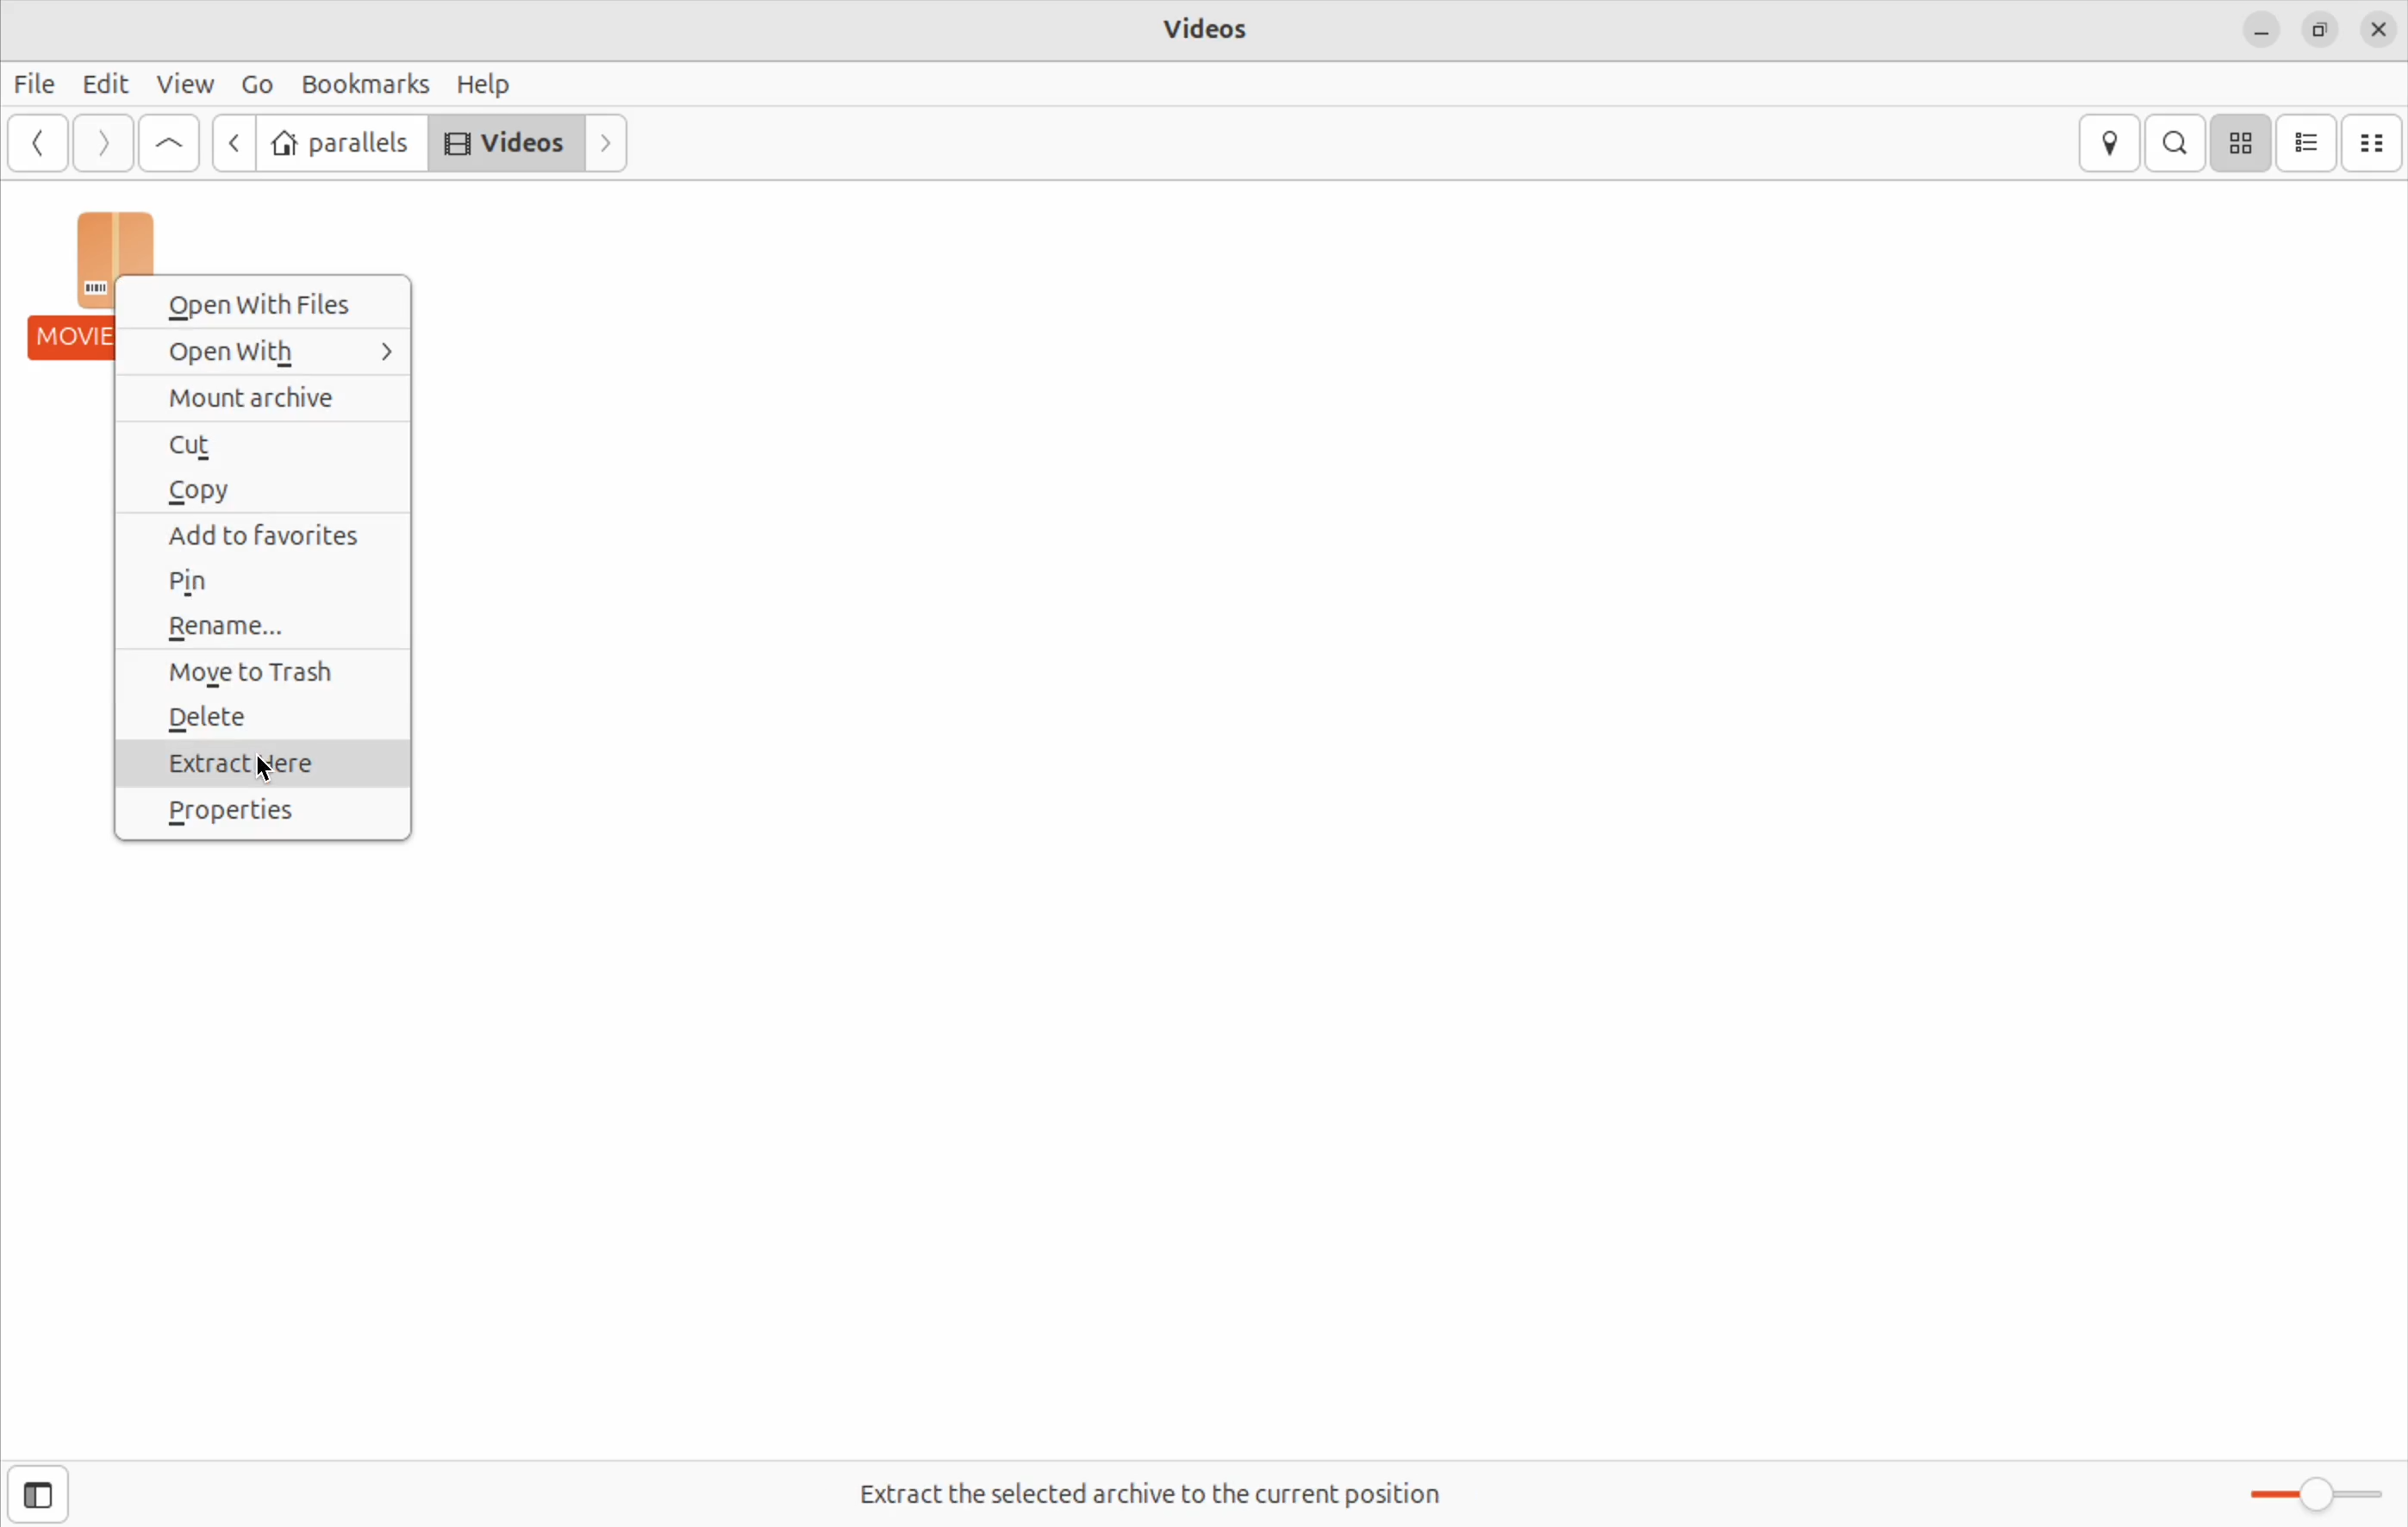 The width and height of the screenshot is (2408, 1527). What do you see at coordinates (505, 143) in the screenshot?
I see `videos` at bounding box center [505, 143].